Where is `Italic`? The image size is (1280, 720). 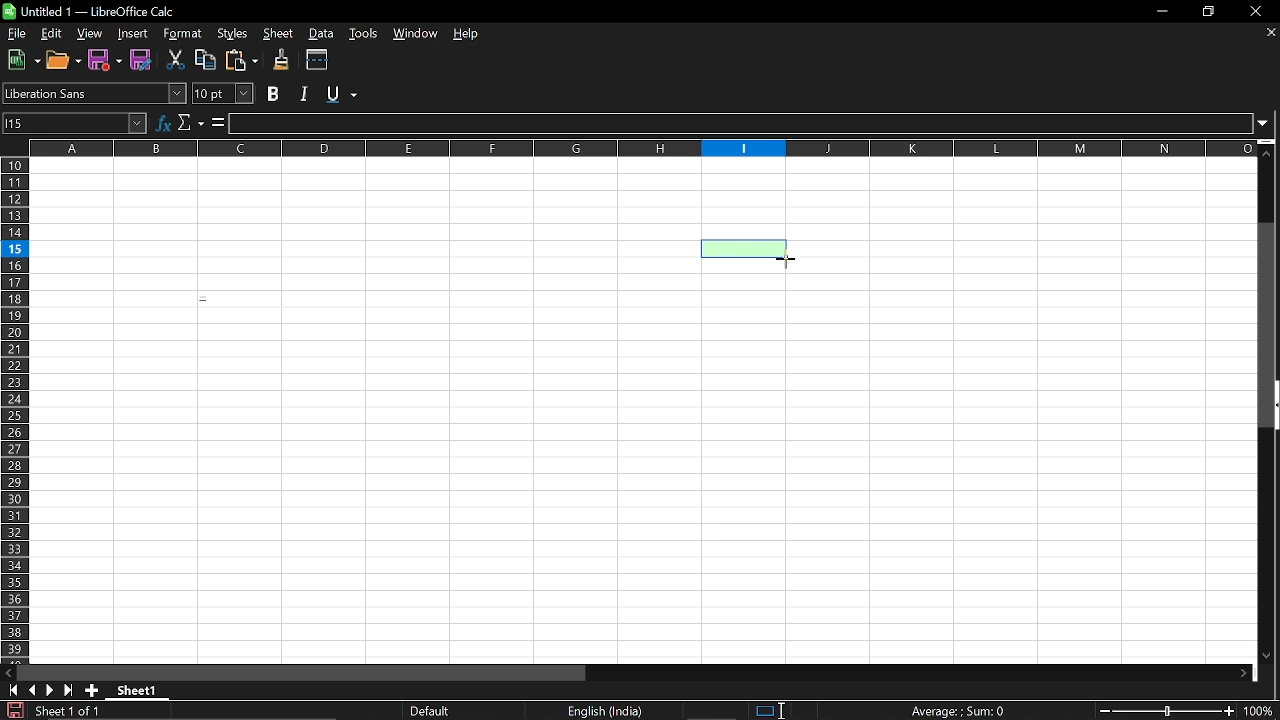
Italic is located at coordinates (304, 93).